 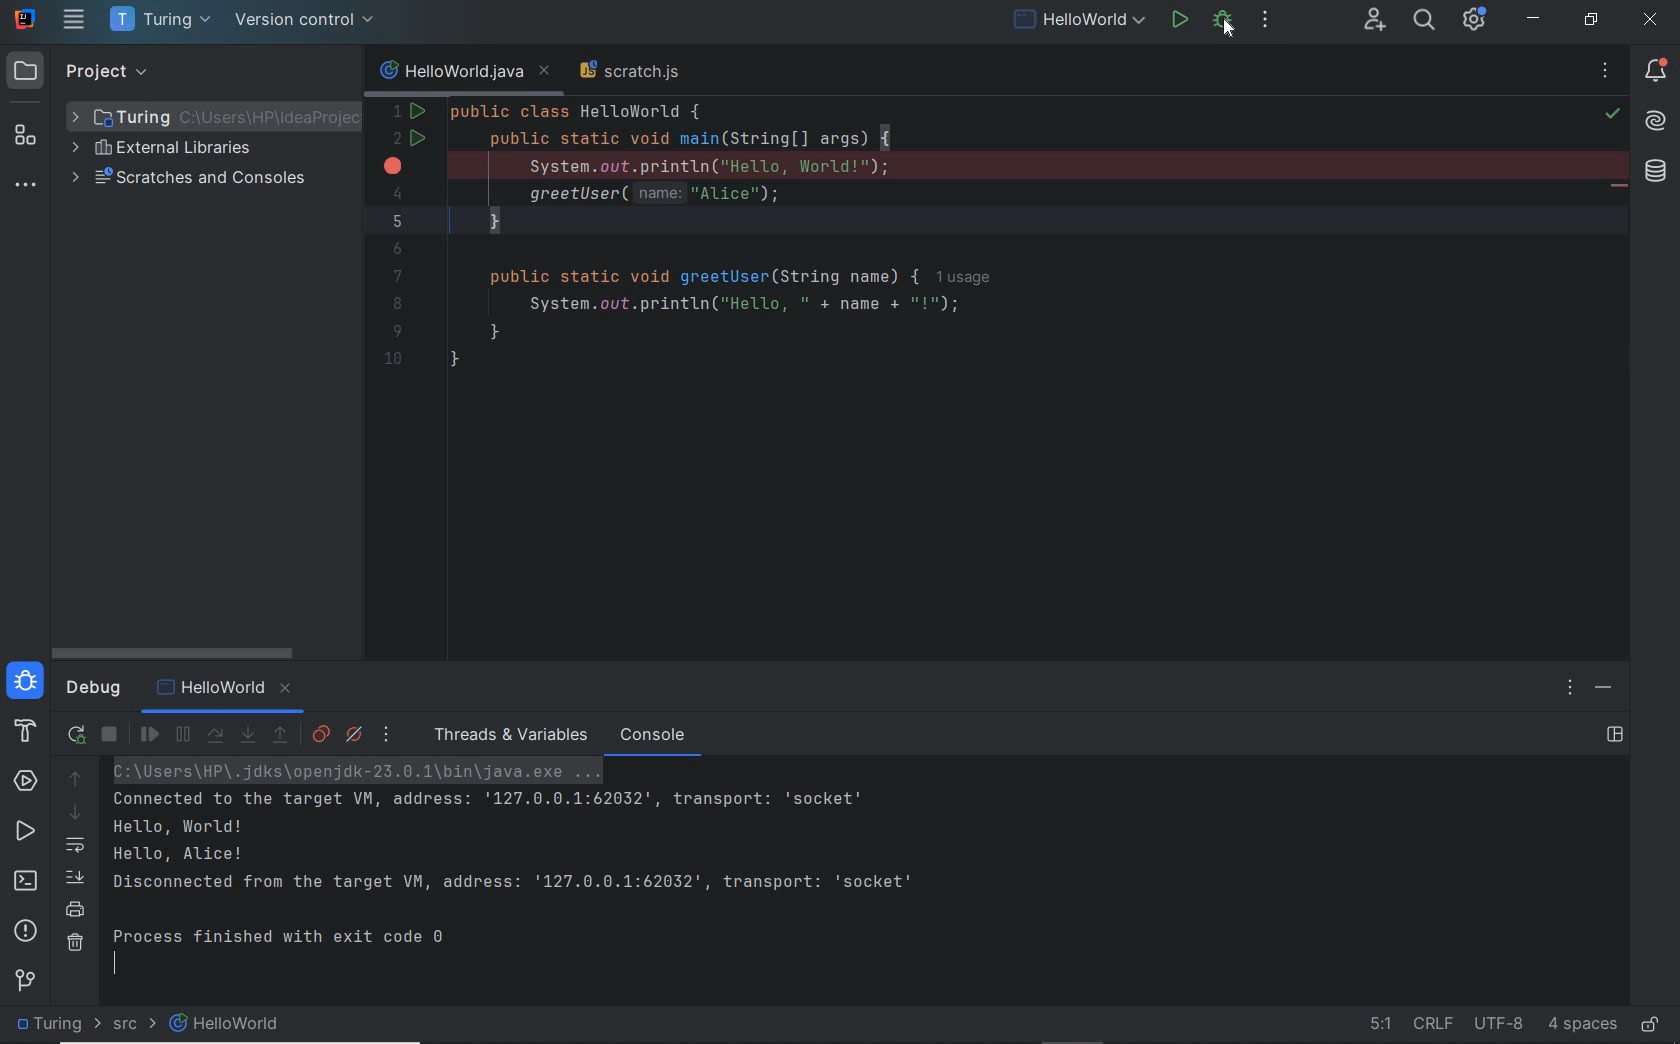 What do you see at coordinates (307, 22) in the screenshot?
I see `version control` at bounding box center [307, 22].